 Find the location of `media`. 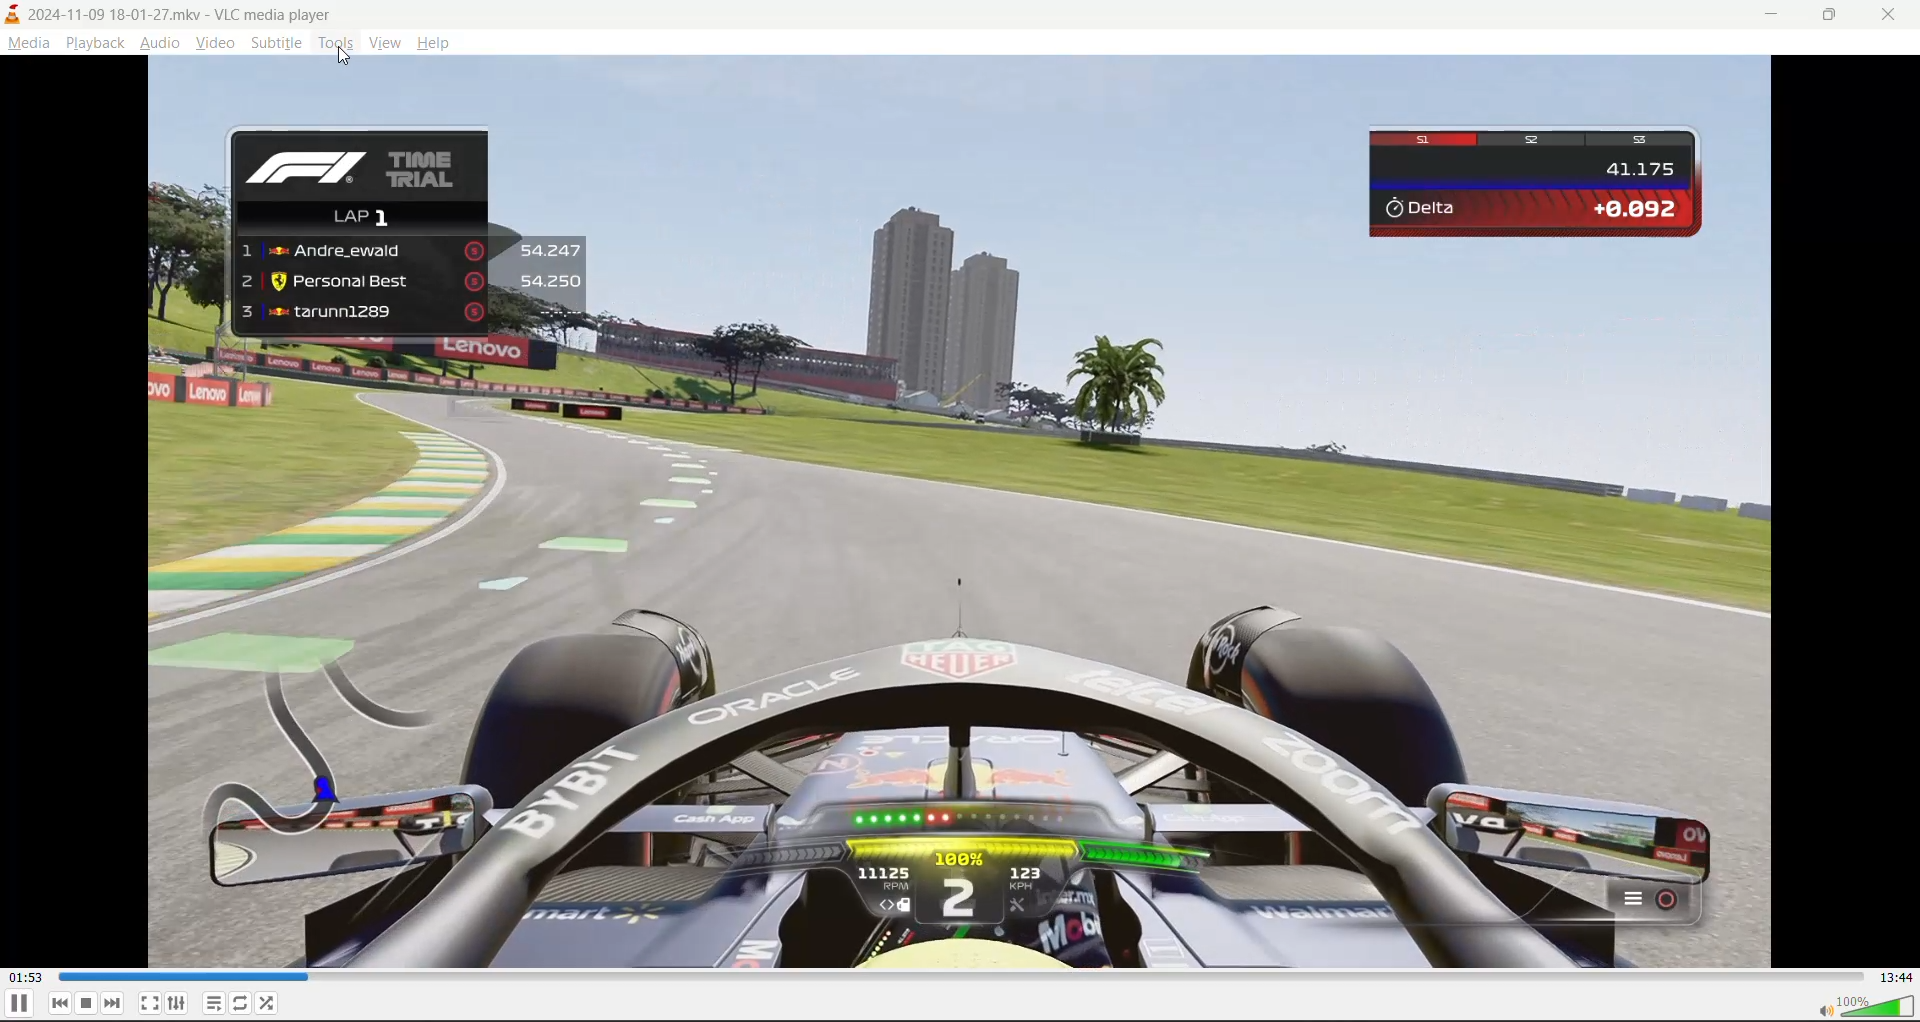

media is located at coordinates (30, 45).